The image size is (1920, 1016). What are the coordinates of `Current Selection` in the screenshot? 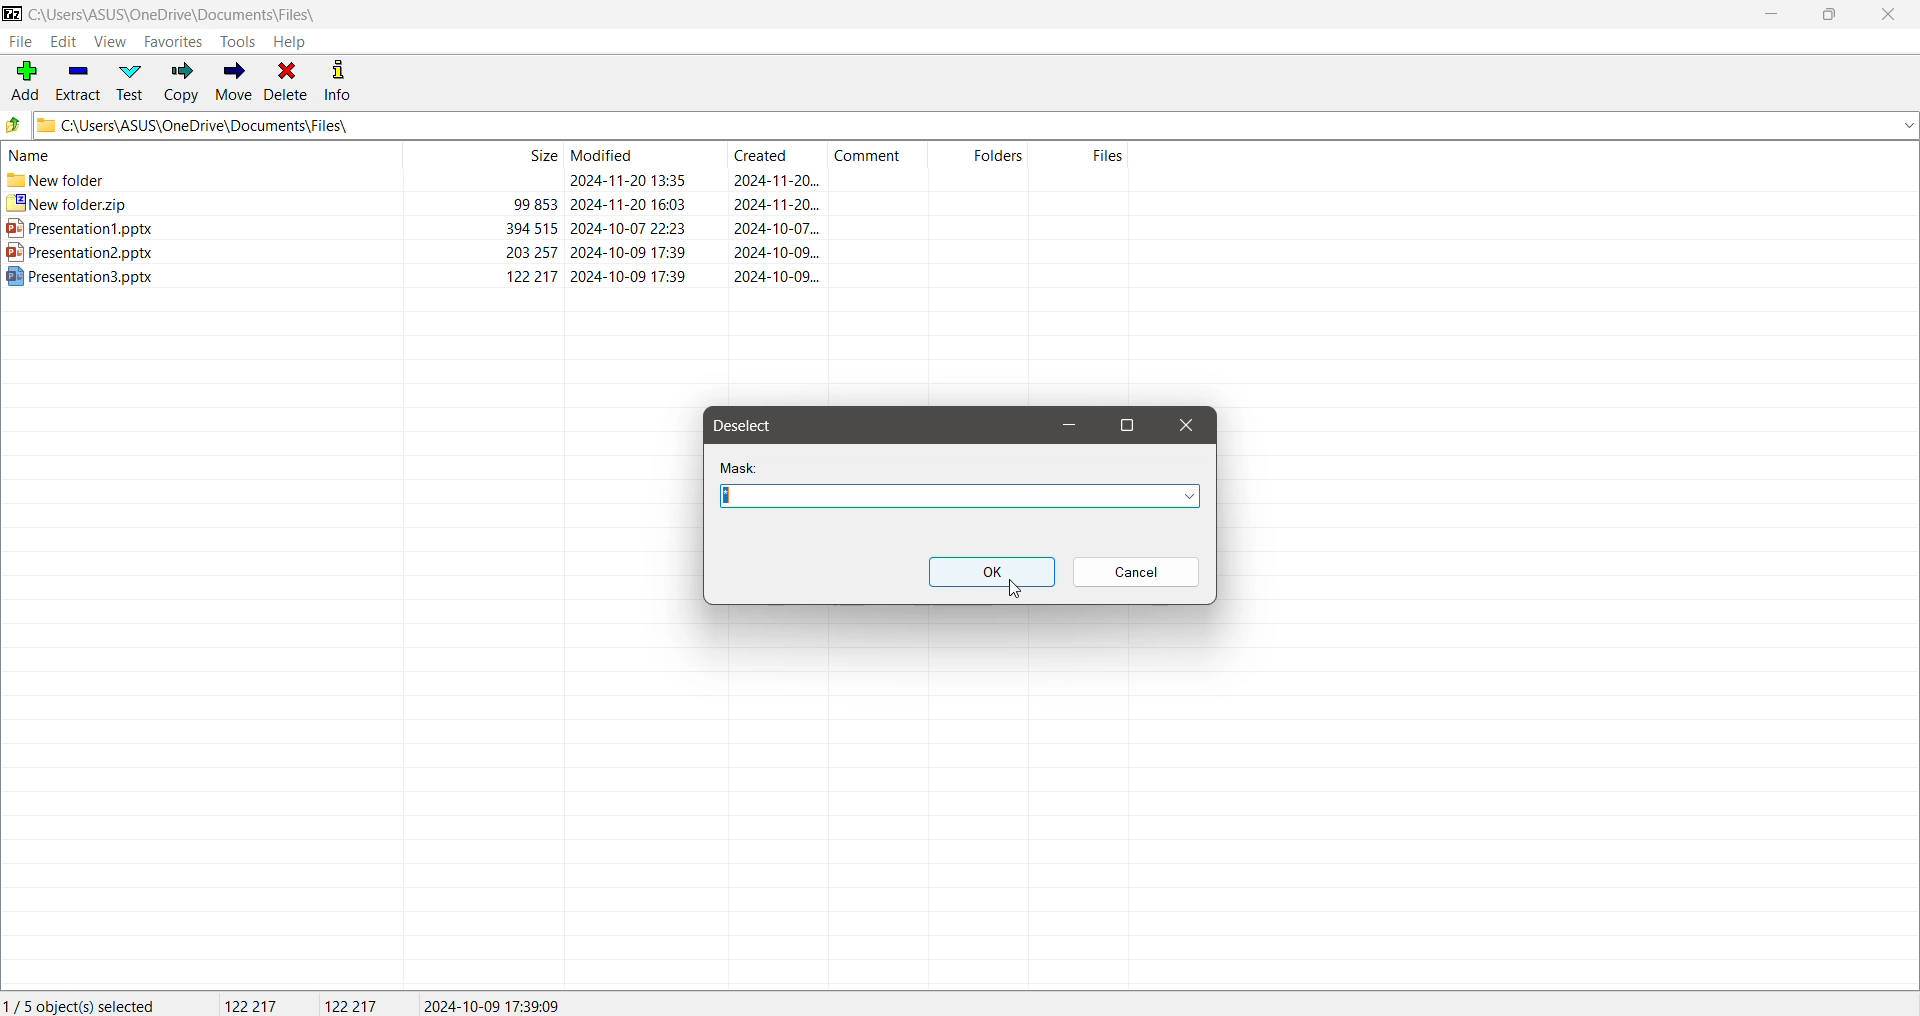 It's located at (85, 1004).